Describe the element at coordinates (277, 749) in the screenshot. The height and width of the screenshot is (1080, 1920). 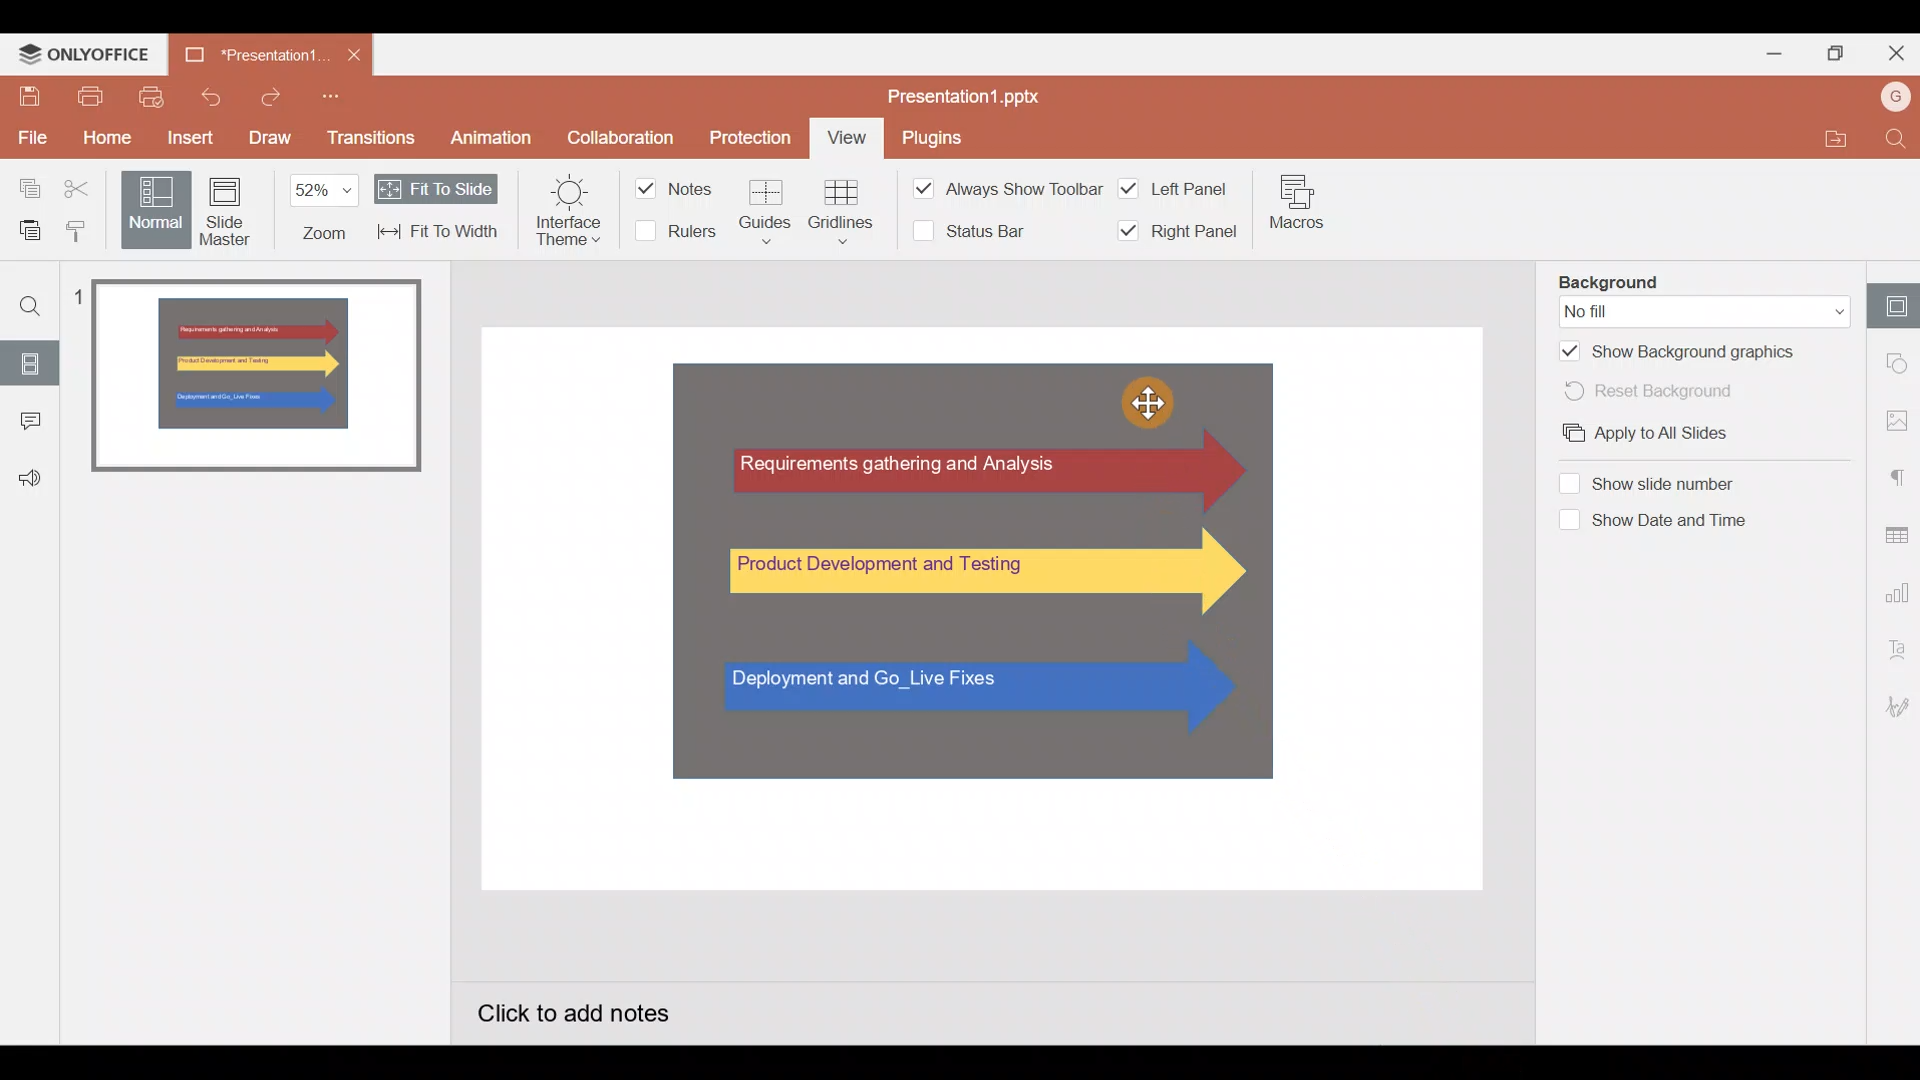
I see `Slide pane` at that location.